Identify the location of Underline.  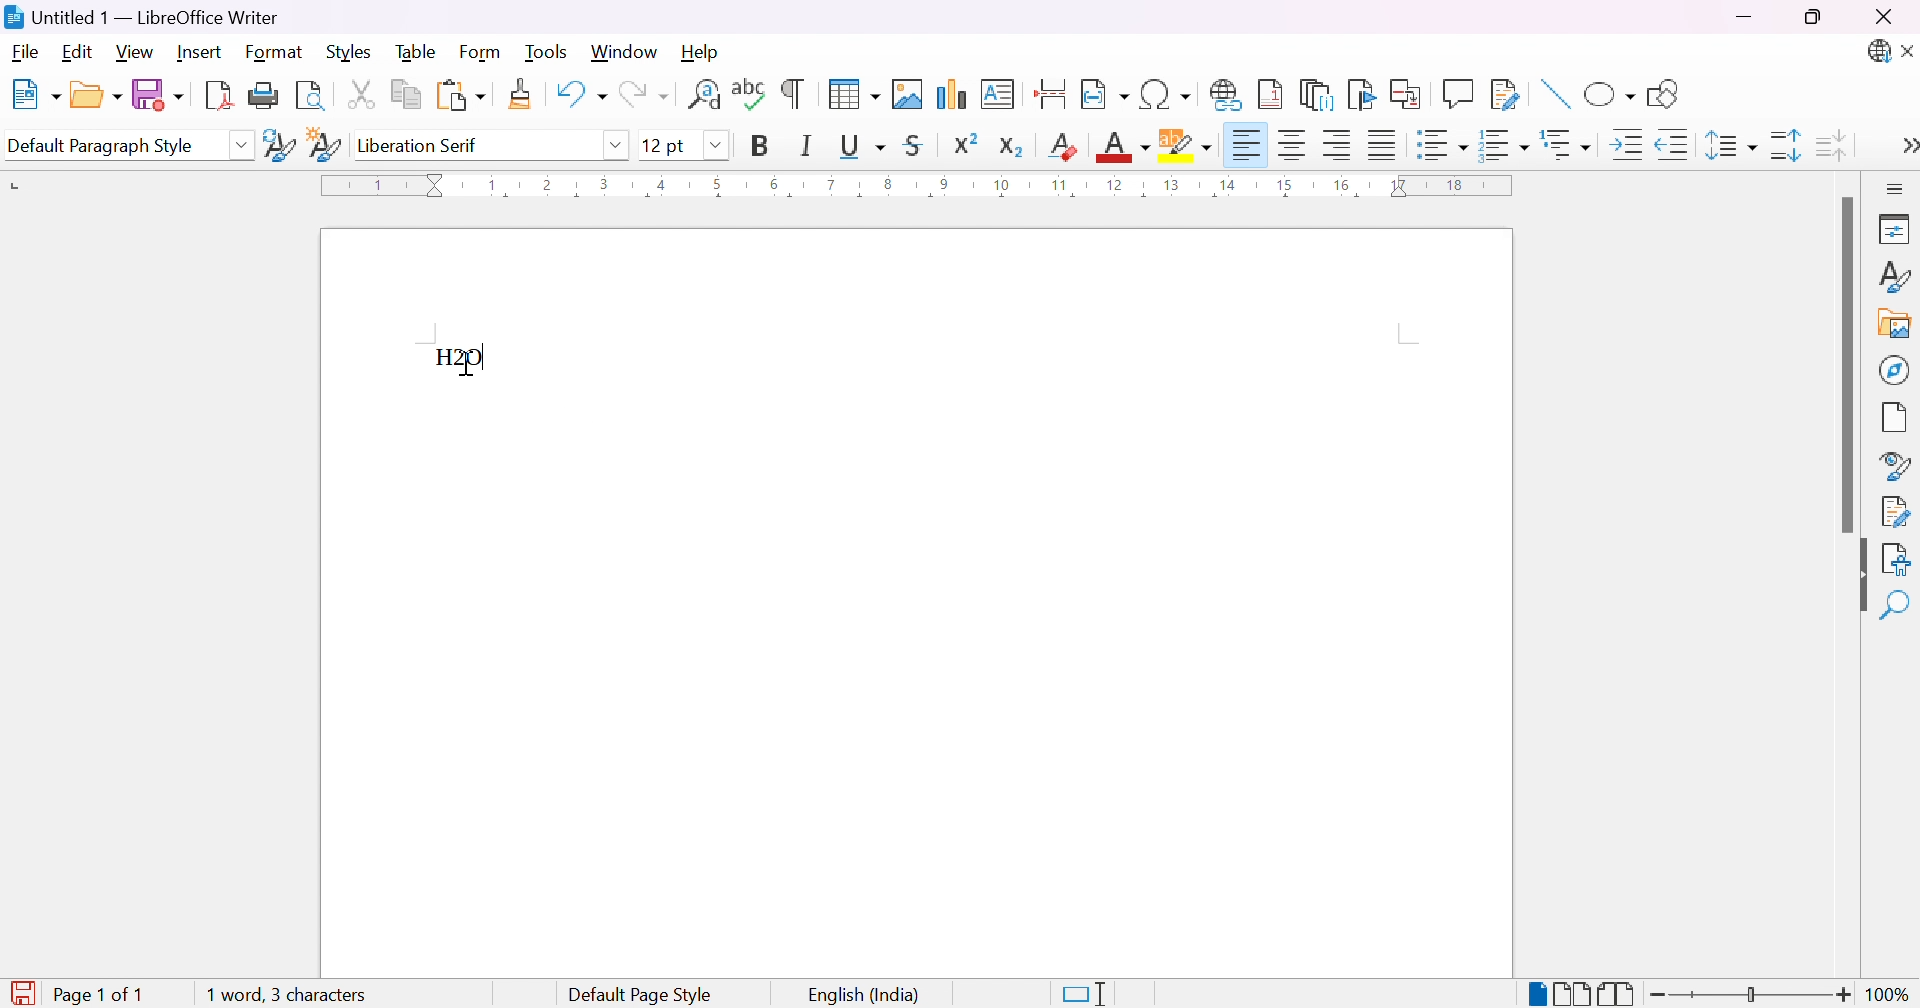
(861, 145).